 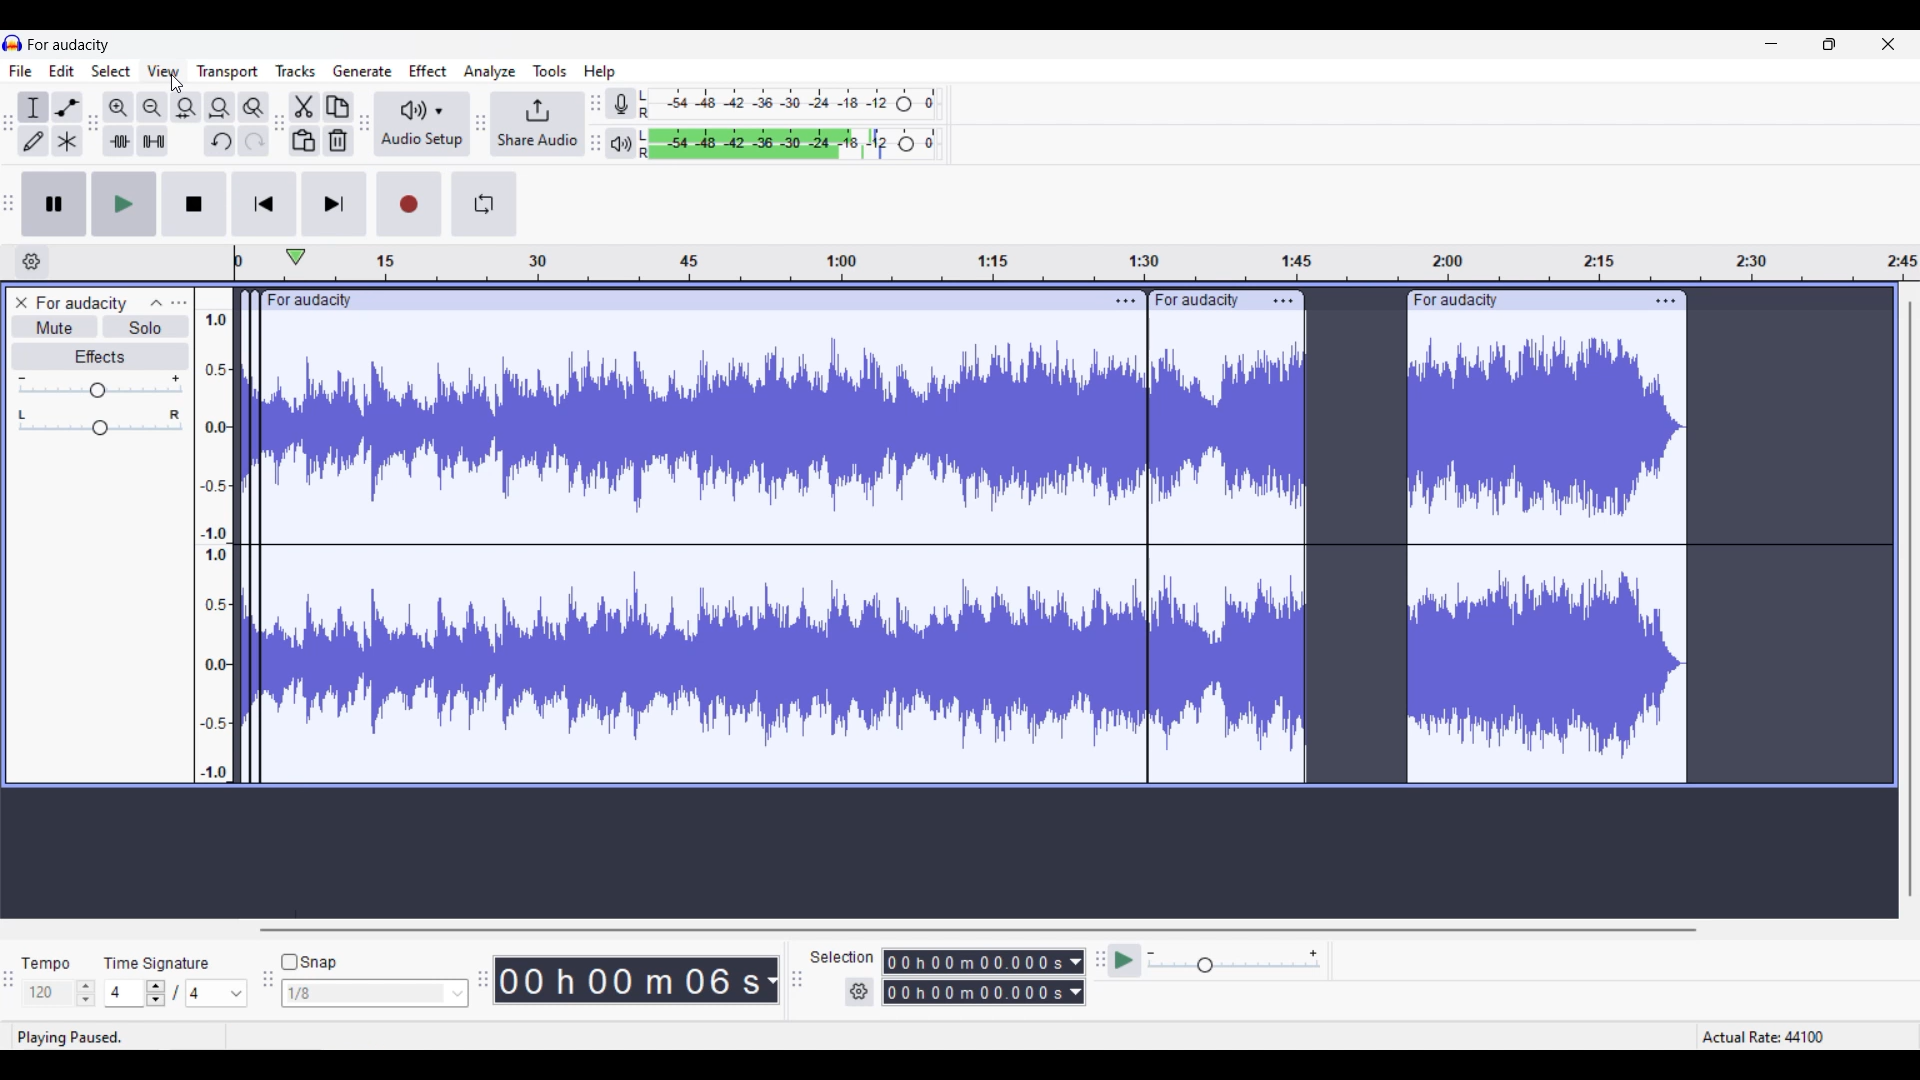 What do you see at coordinates (21, 70) in the screenshot?
I see `File menu` at bounding box center [21, 70].